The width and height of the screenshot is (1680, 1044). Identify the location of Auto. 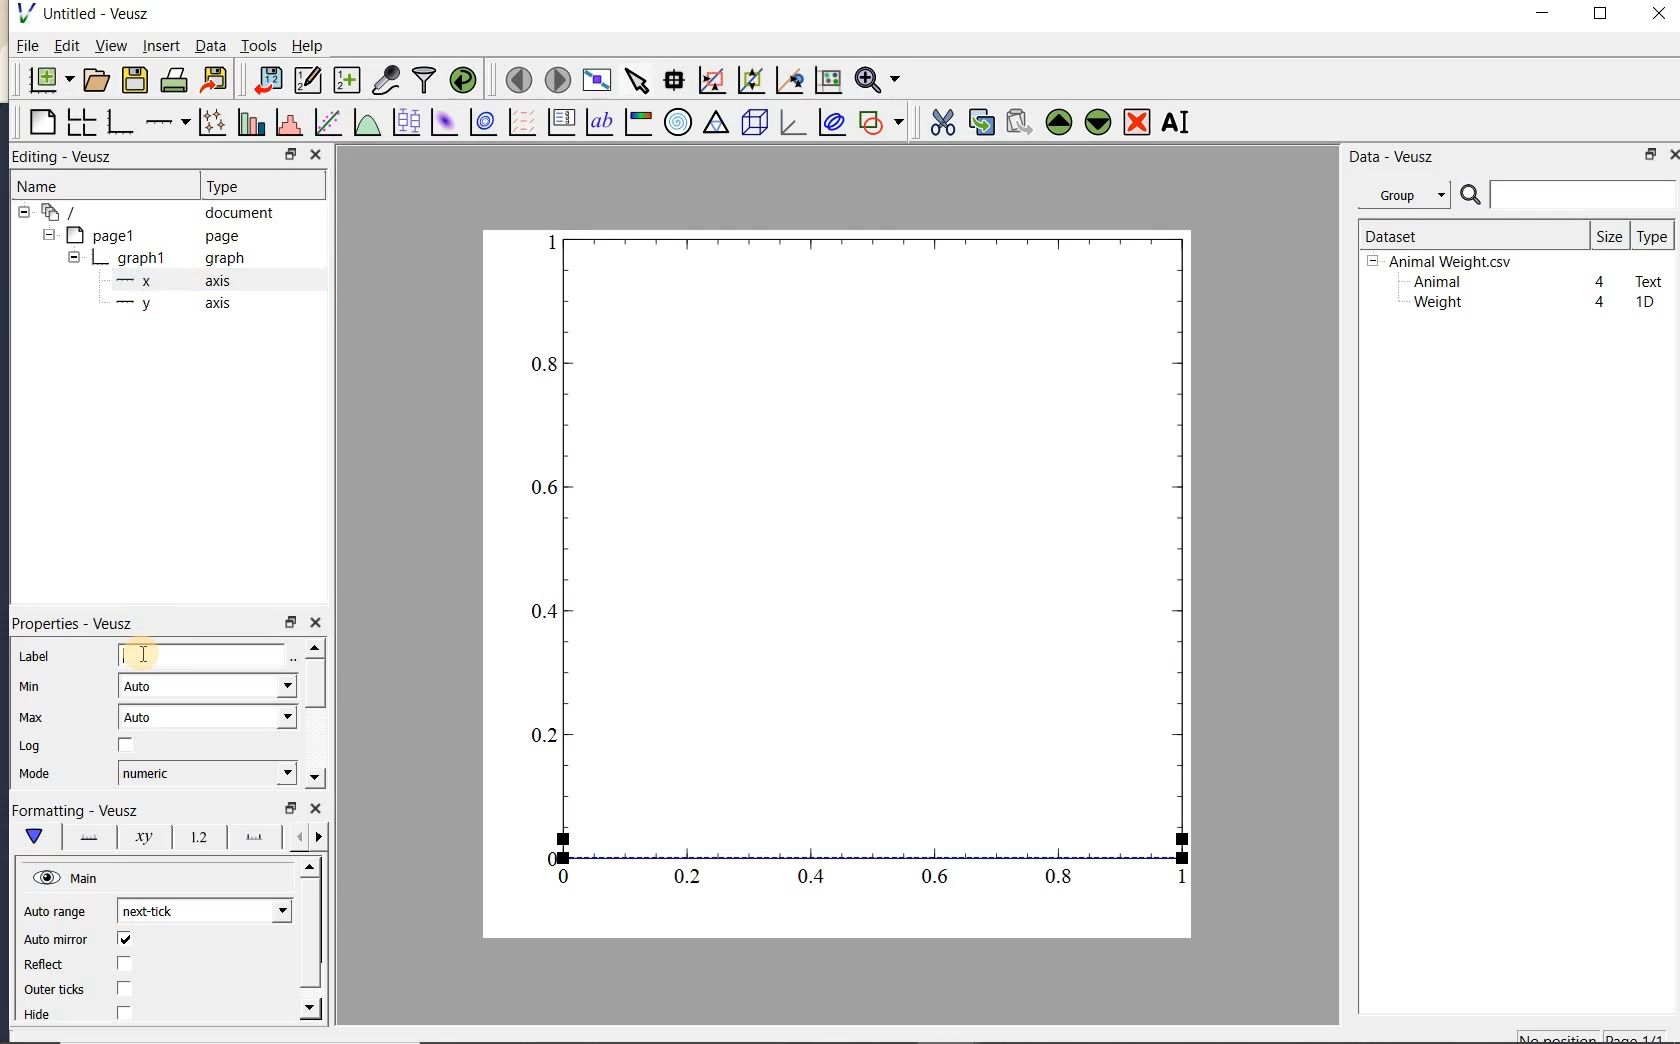
(208, 717).